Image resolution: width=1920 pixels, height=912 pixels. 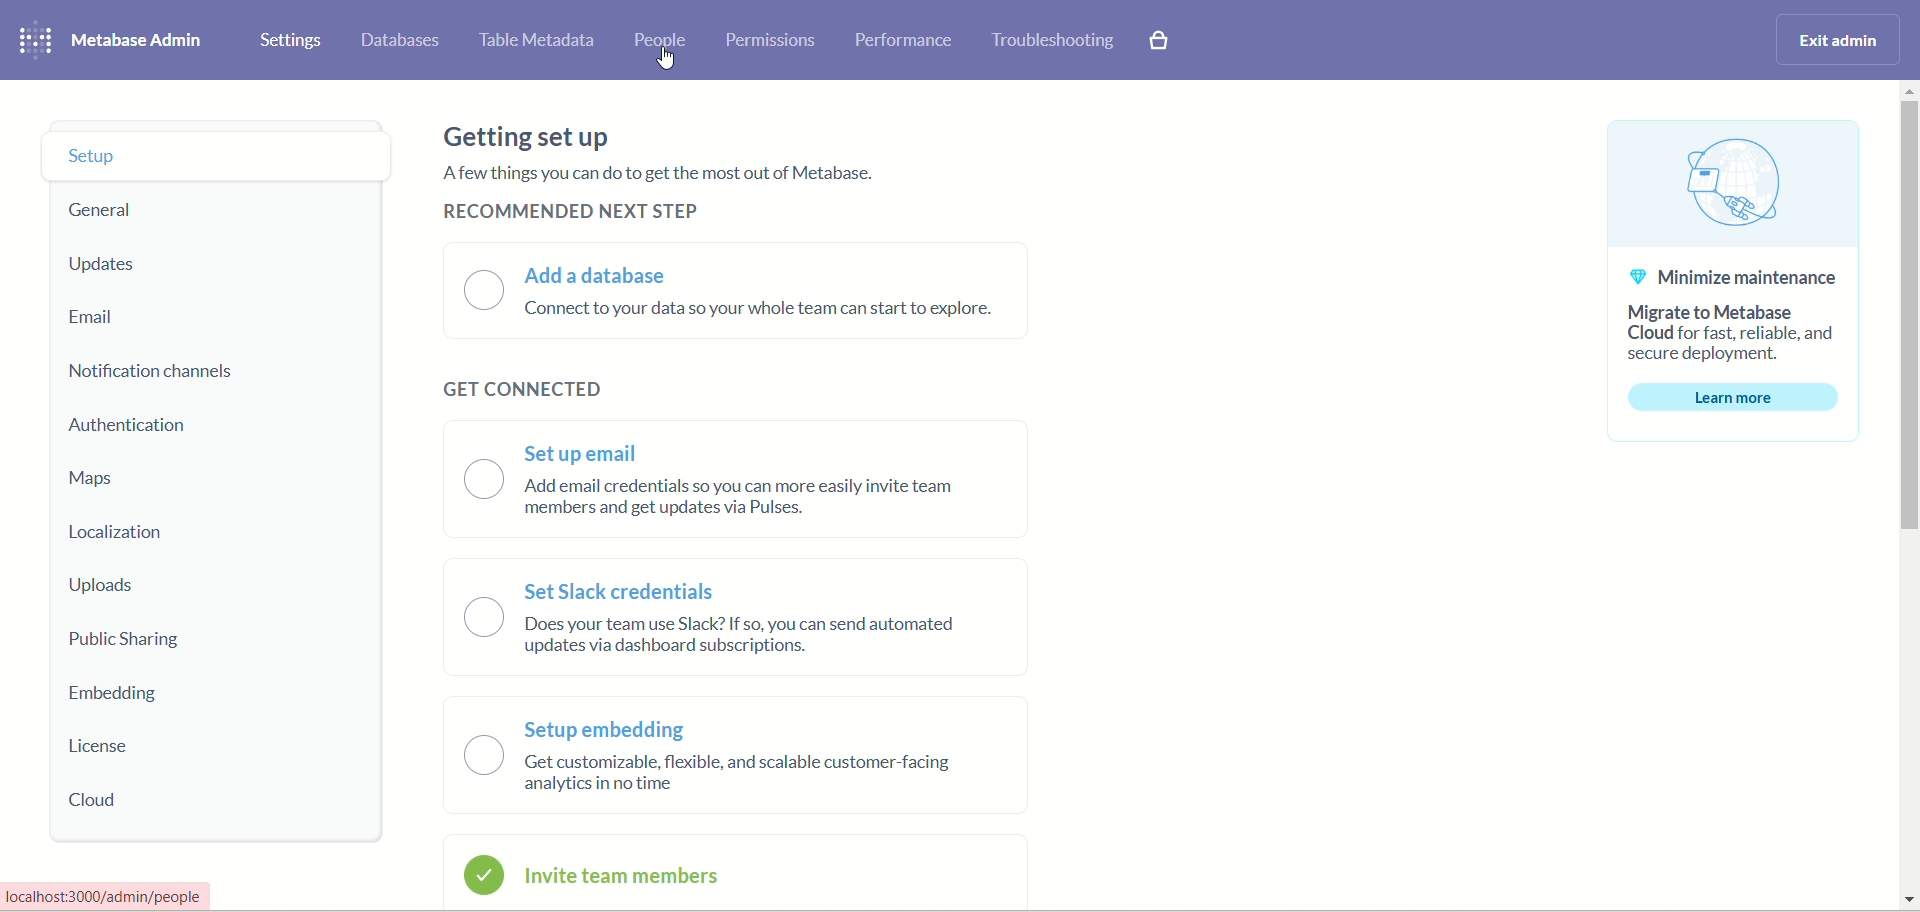 I want to click on text, so click(x=1726, y=234).